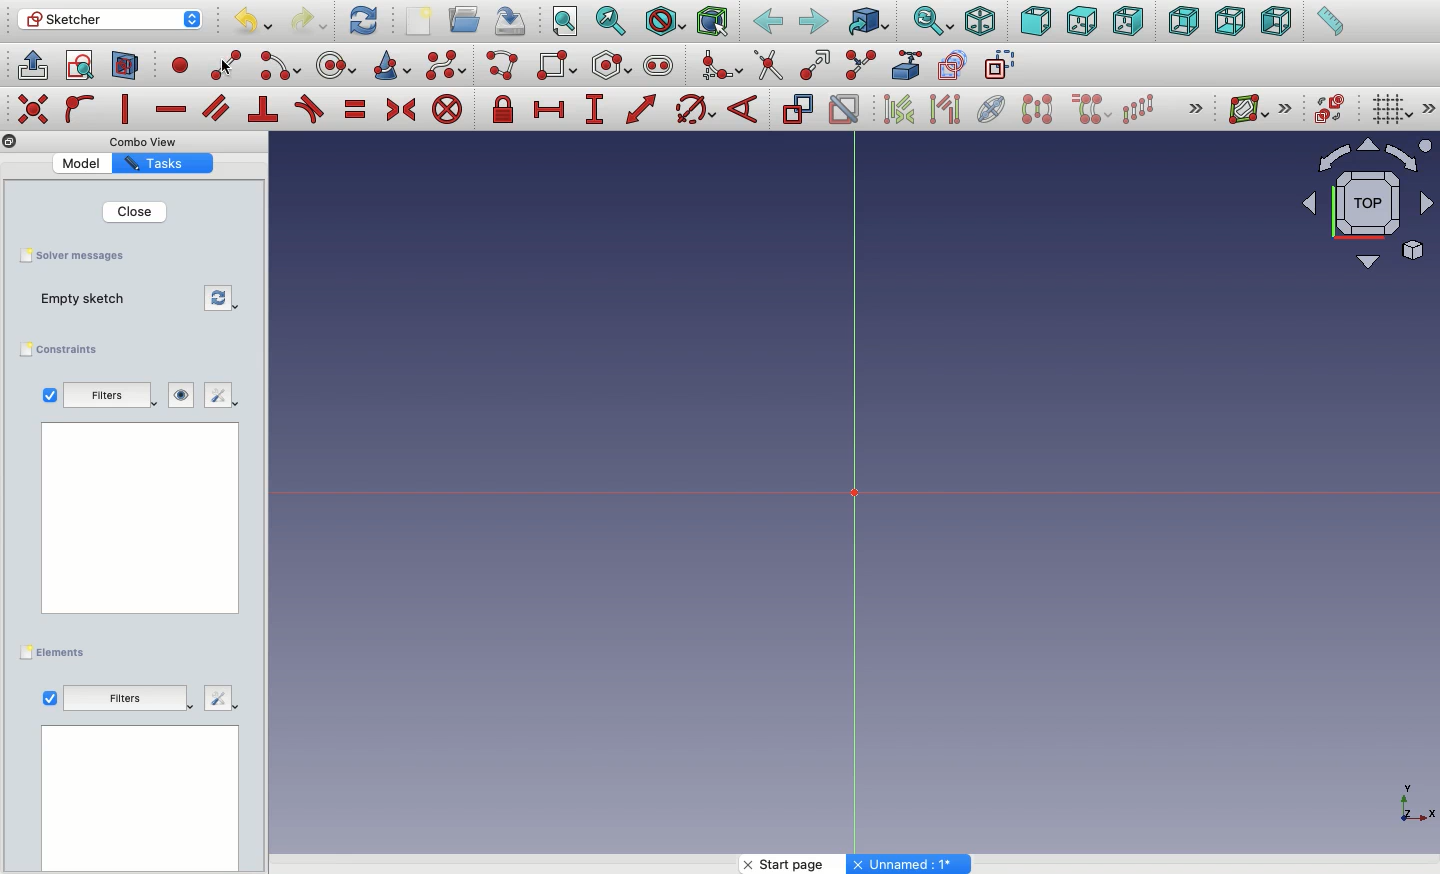 The image size is (1440, 874). What do you see at coordinates (111, 20) in the screenshot?
I see `Sketcher` at bounding box center [111, 20].